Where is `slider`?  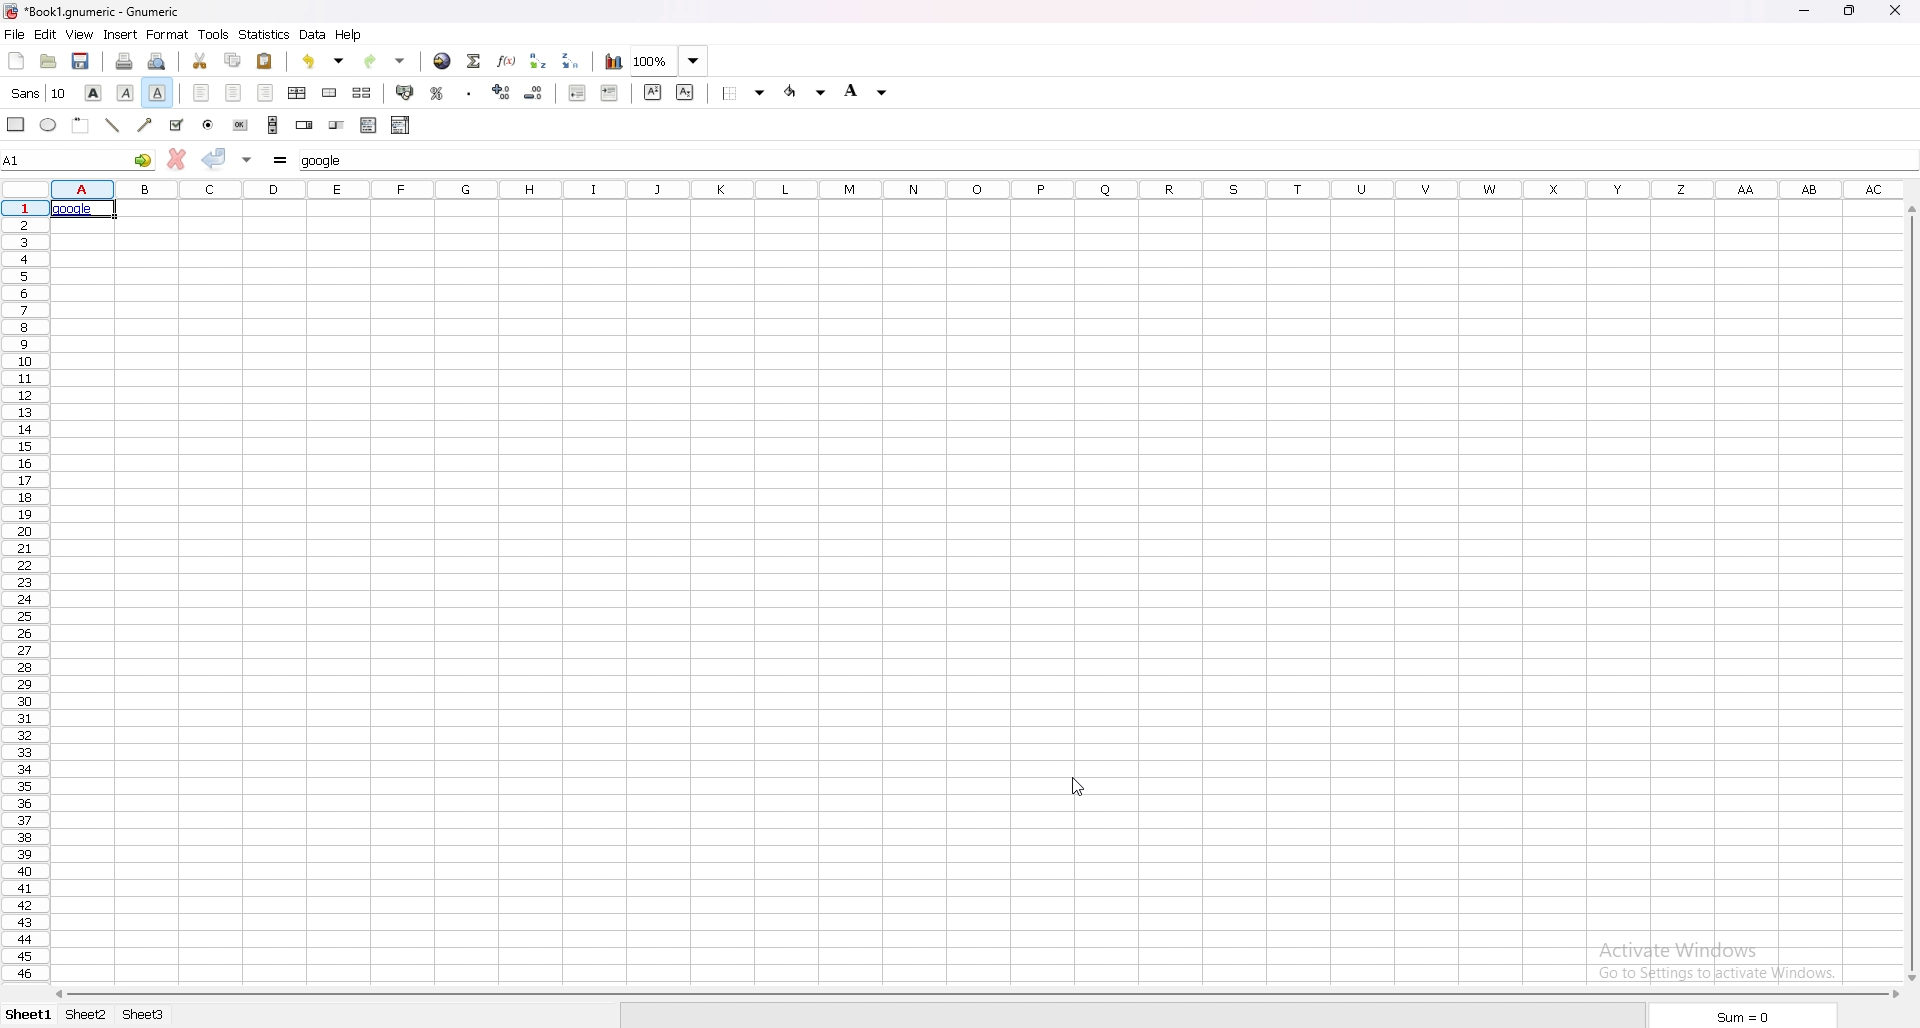 slider is located at coordinates (336, 124).